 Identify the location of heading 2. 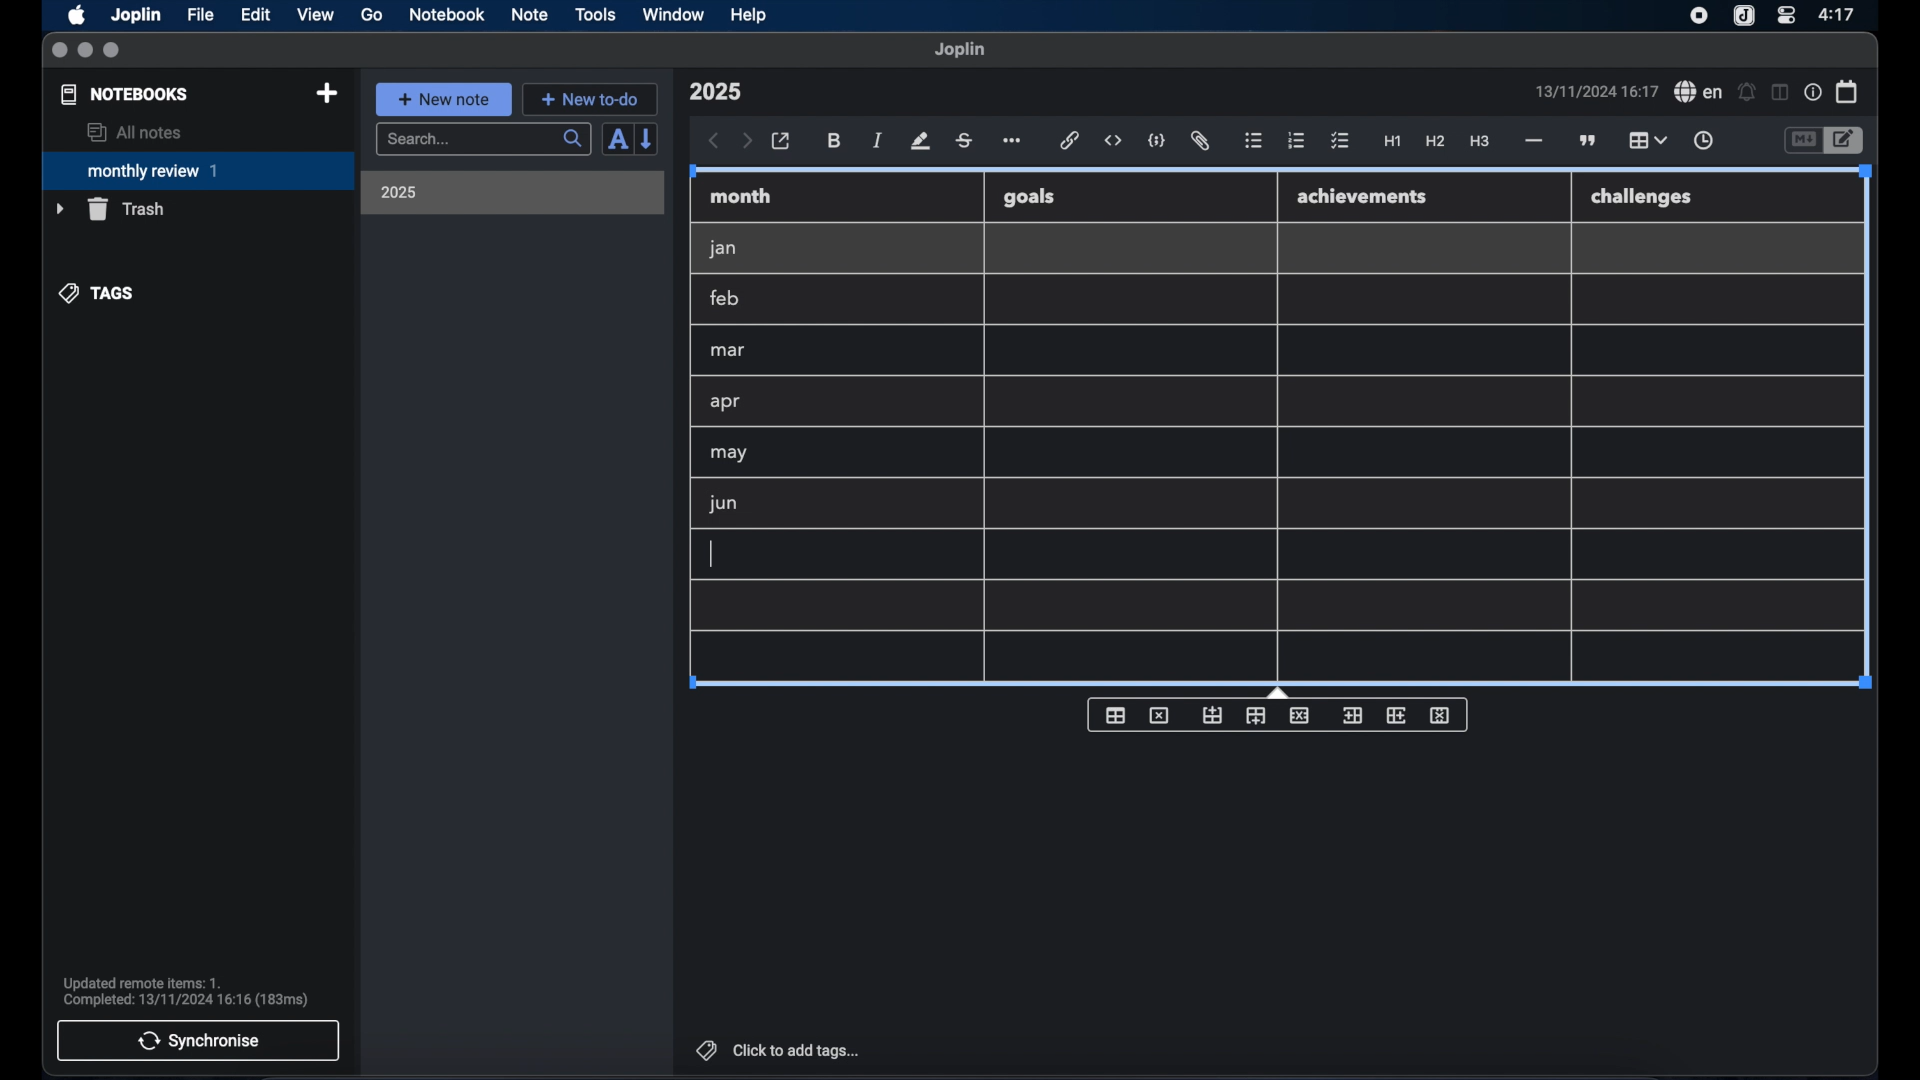
(1436, 142).